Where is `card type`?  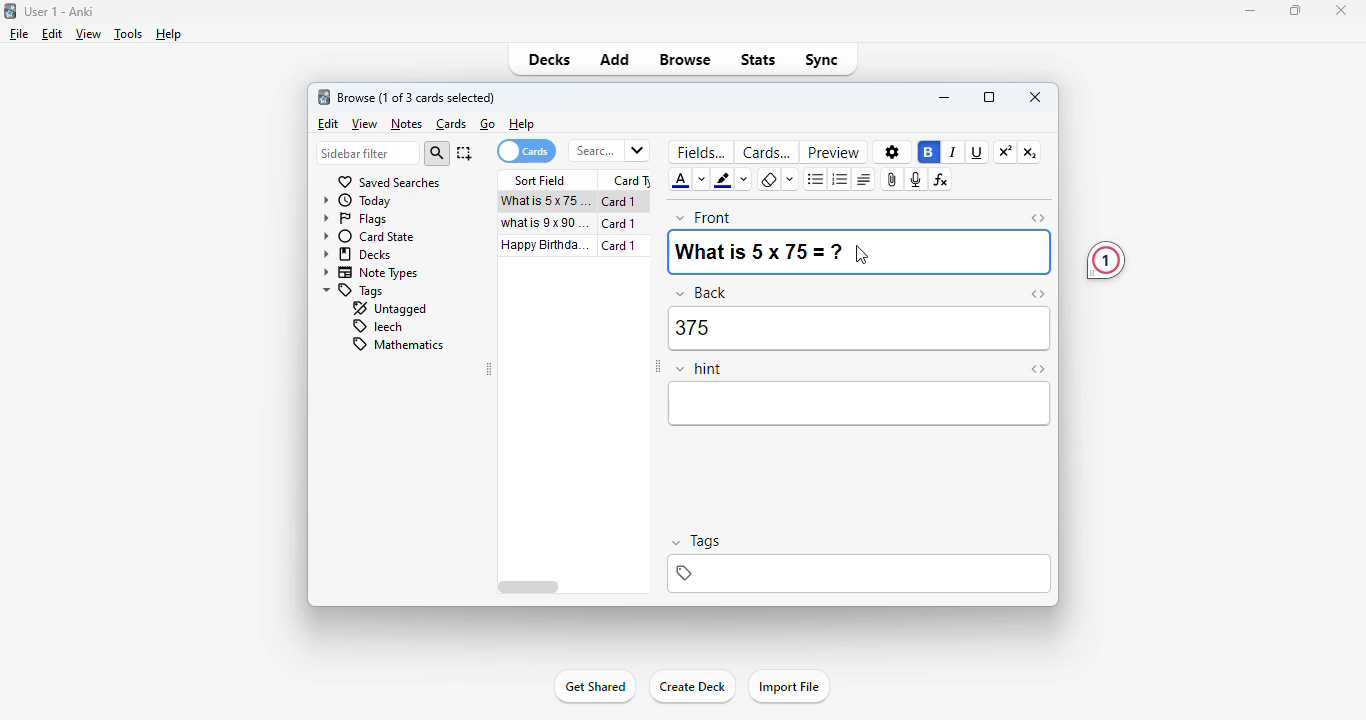 card type is located at coordinates (630, 179).